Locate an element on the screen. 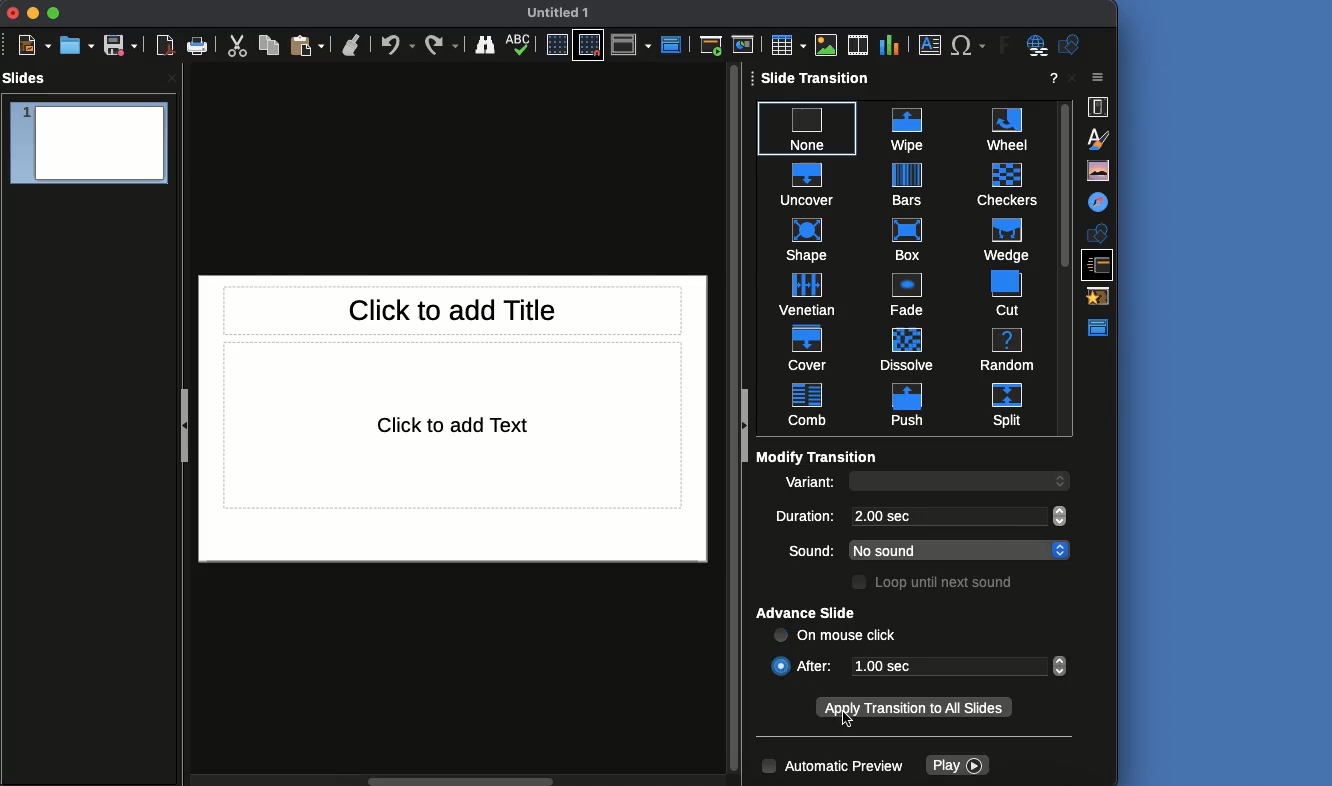 This screenshot has height=786, width=1332. Minimize is located at coordinates (35, 14).